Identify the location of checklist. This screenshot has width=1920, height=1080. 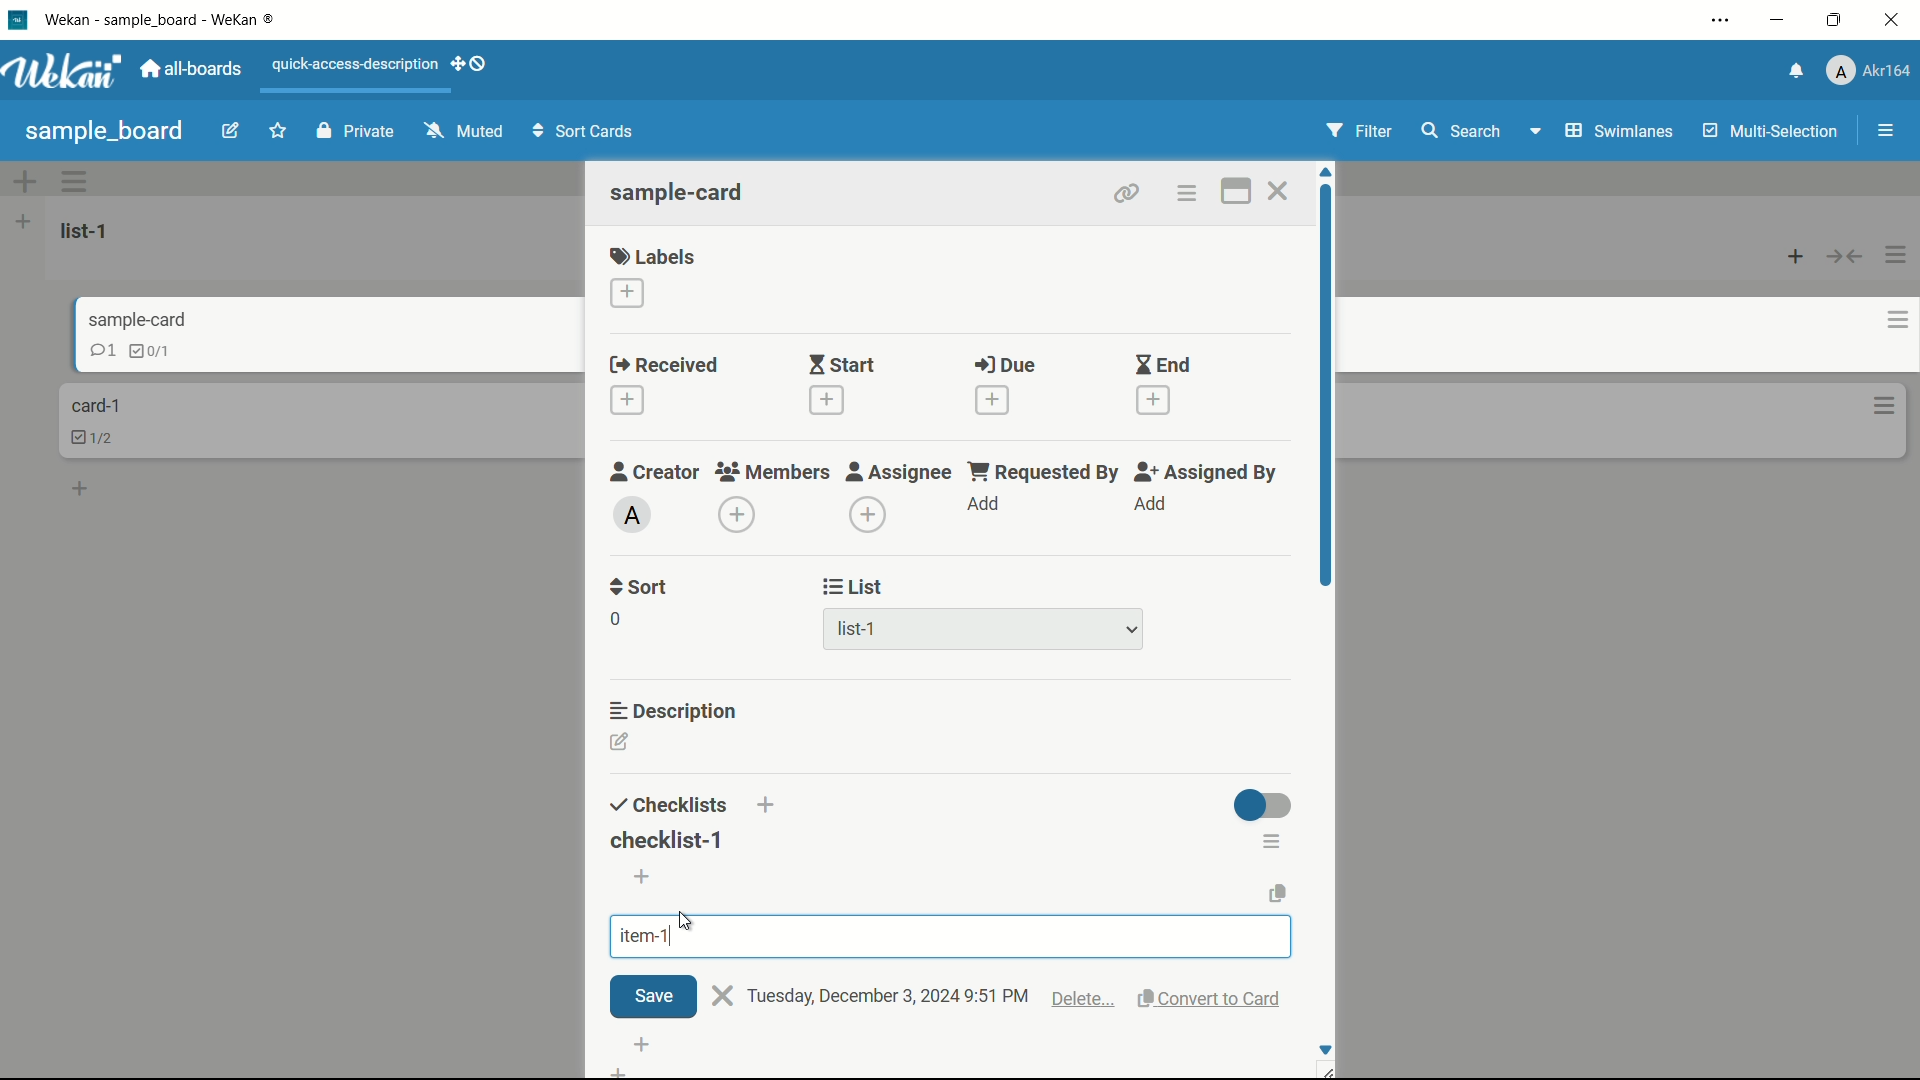
(98, 437).